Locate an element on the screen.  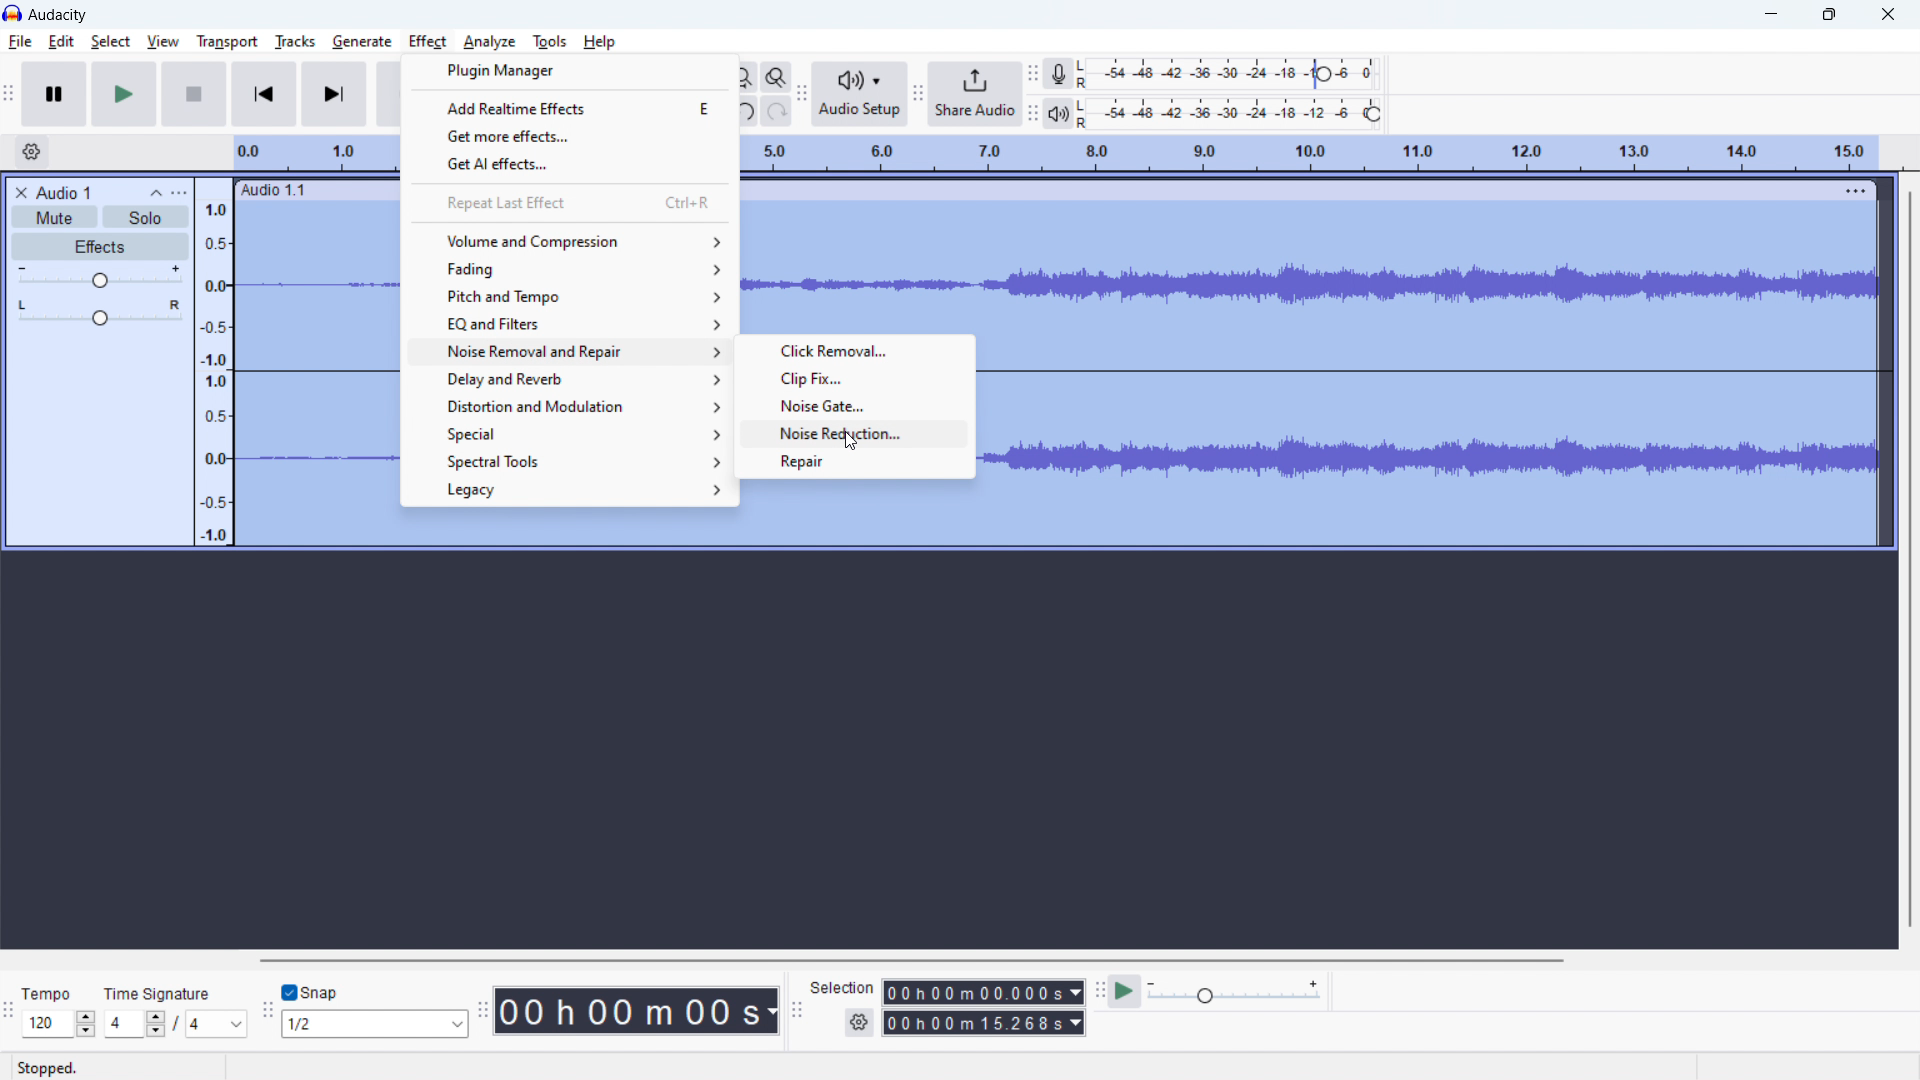
mute is located at coordinates (54, 217).